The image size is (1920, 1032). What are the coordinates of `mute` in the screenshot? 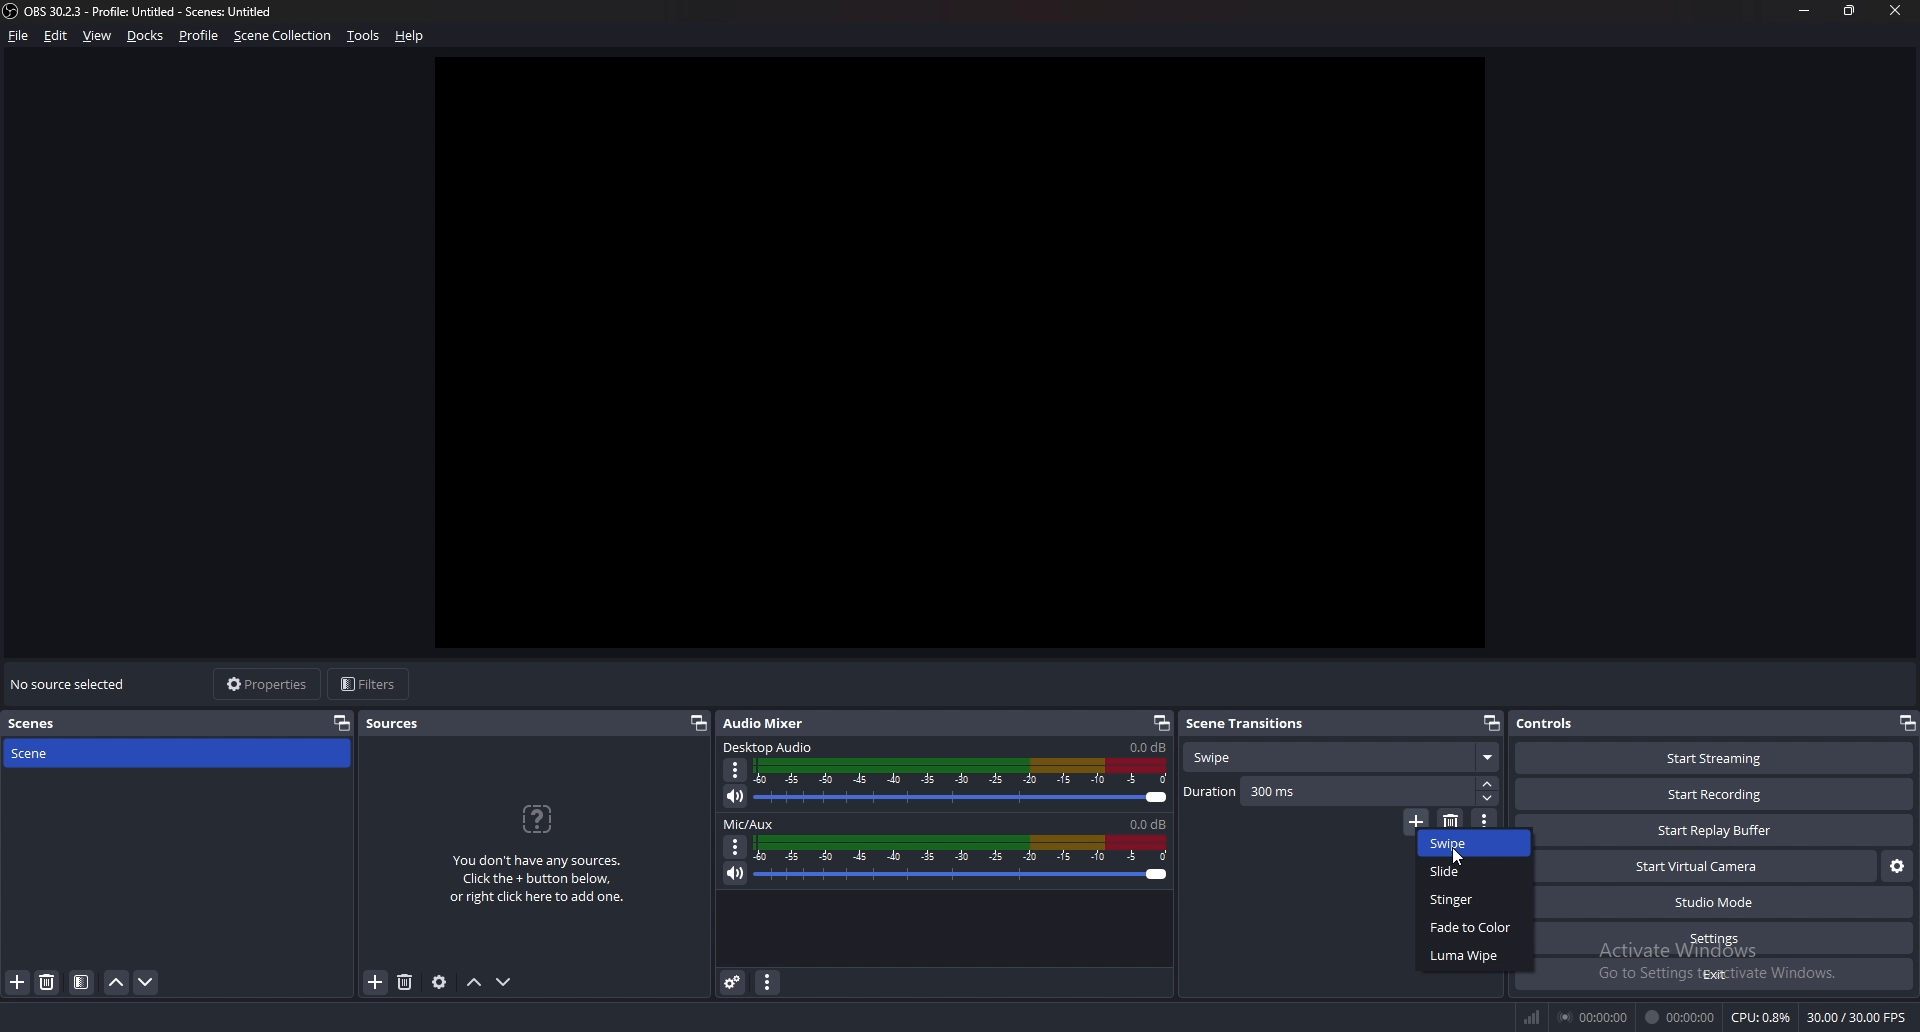 It's located at (737, 798).